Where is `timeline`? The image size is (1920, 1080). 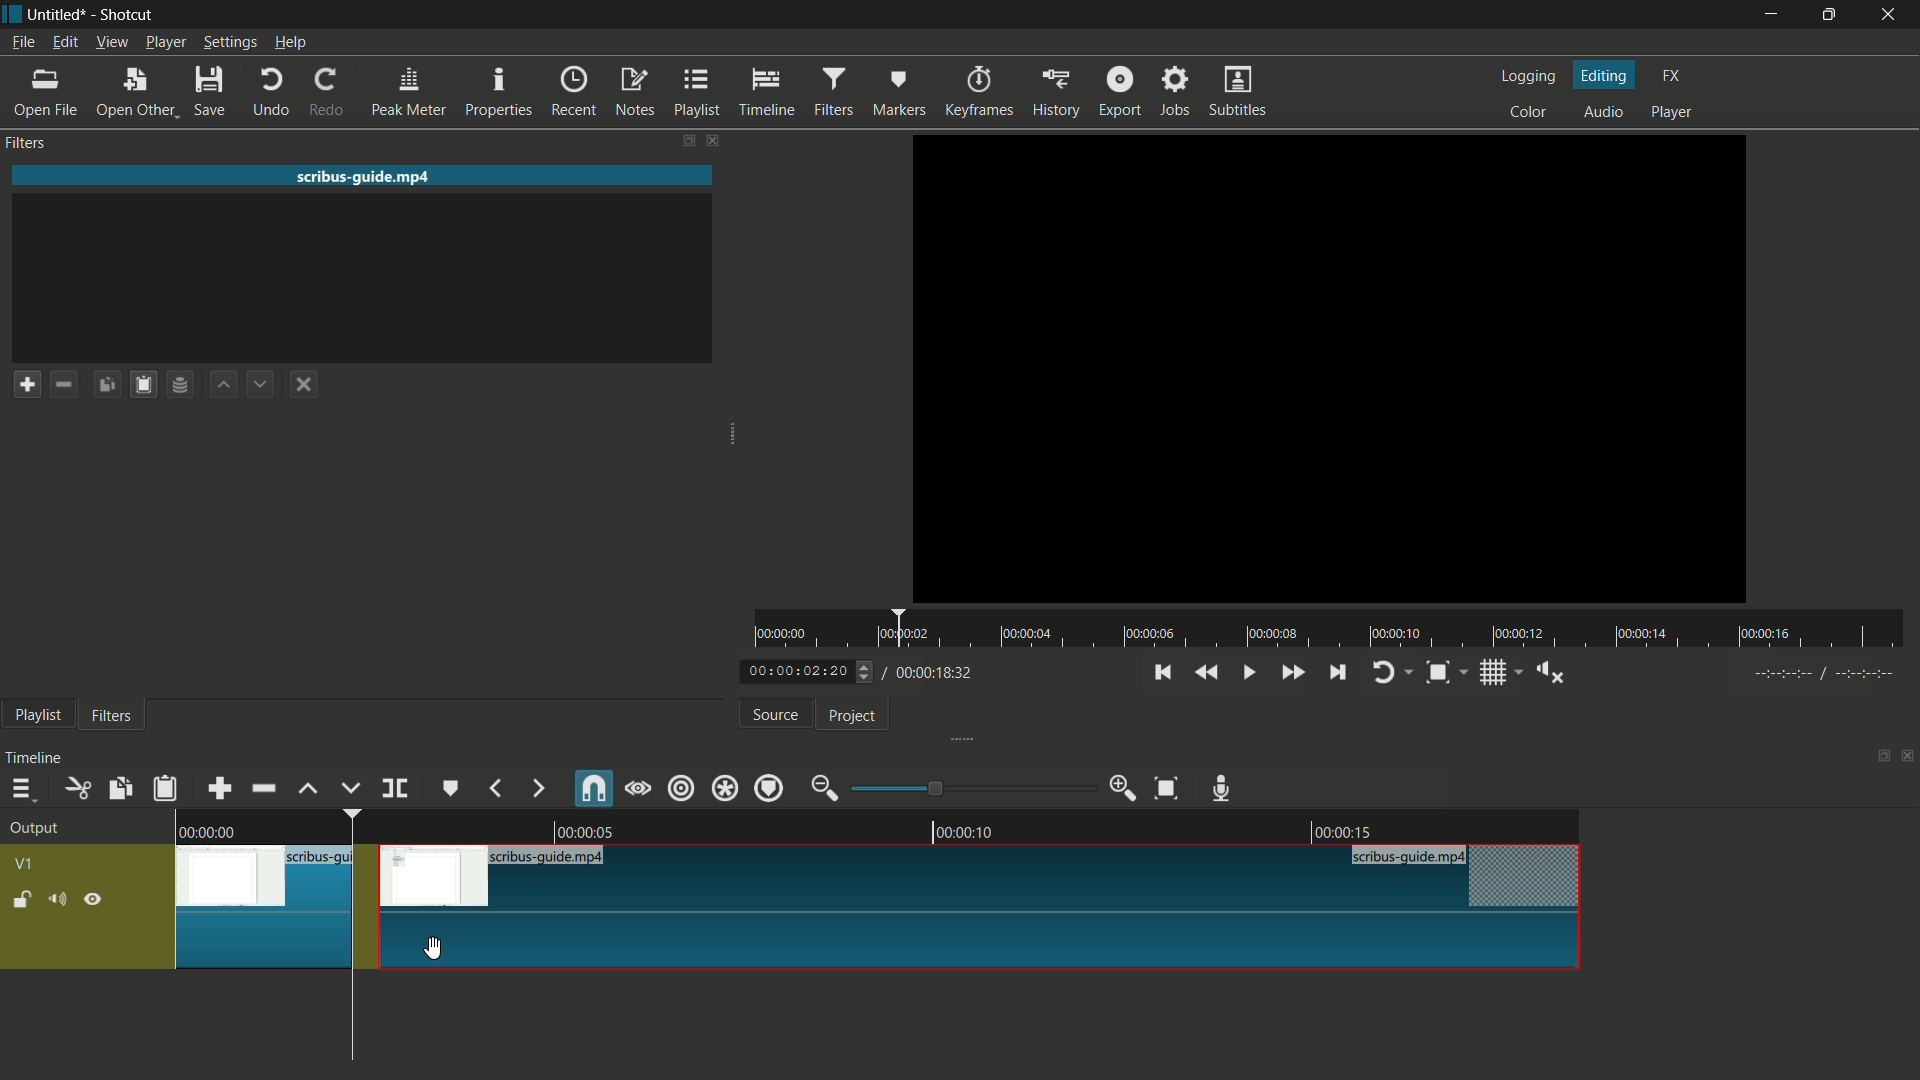 timeline is located at coordinates (34, 758).